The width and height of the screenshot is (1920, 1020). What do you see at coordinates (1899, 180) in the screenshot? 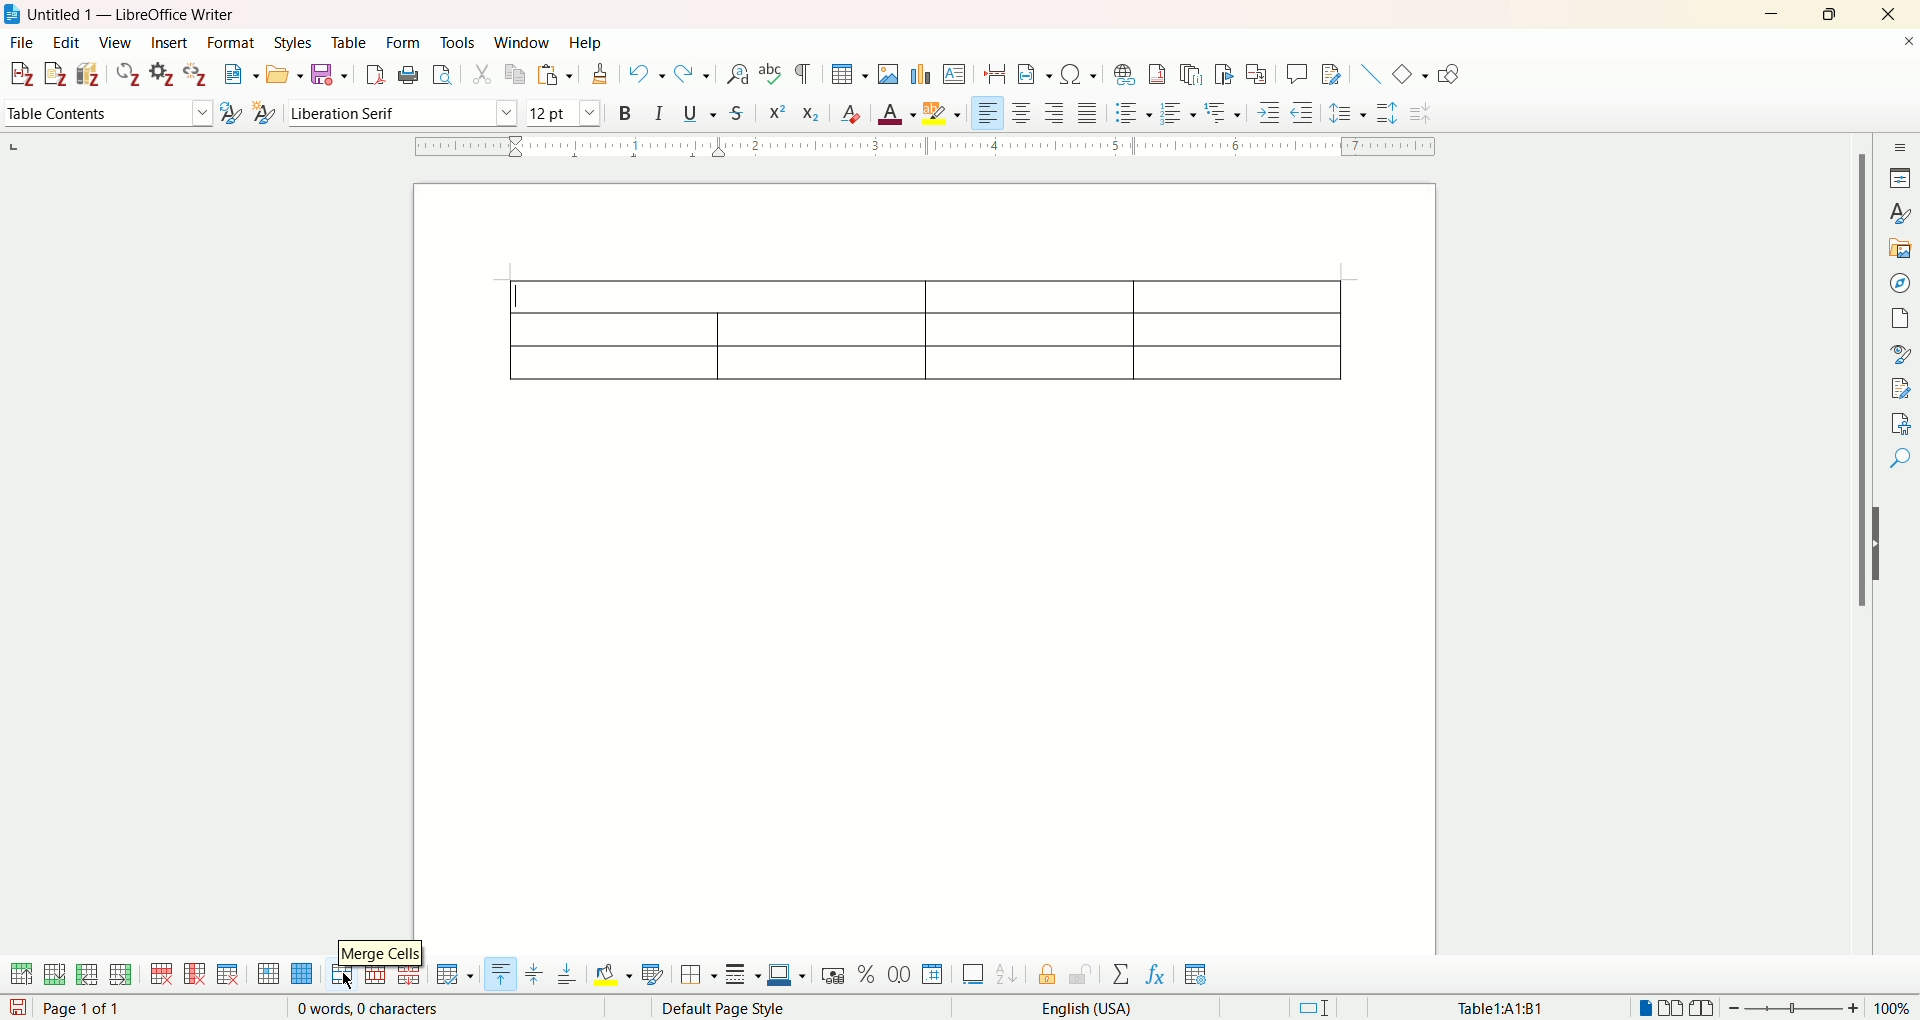
I see `properties` at bounding box center [1899, 180].